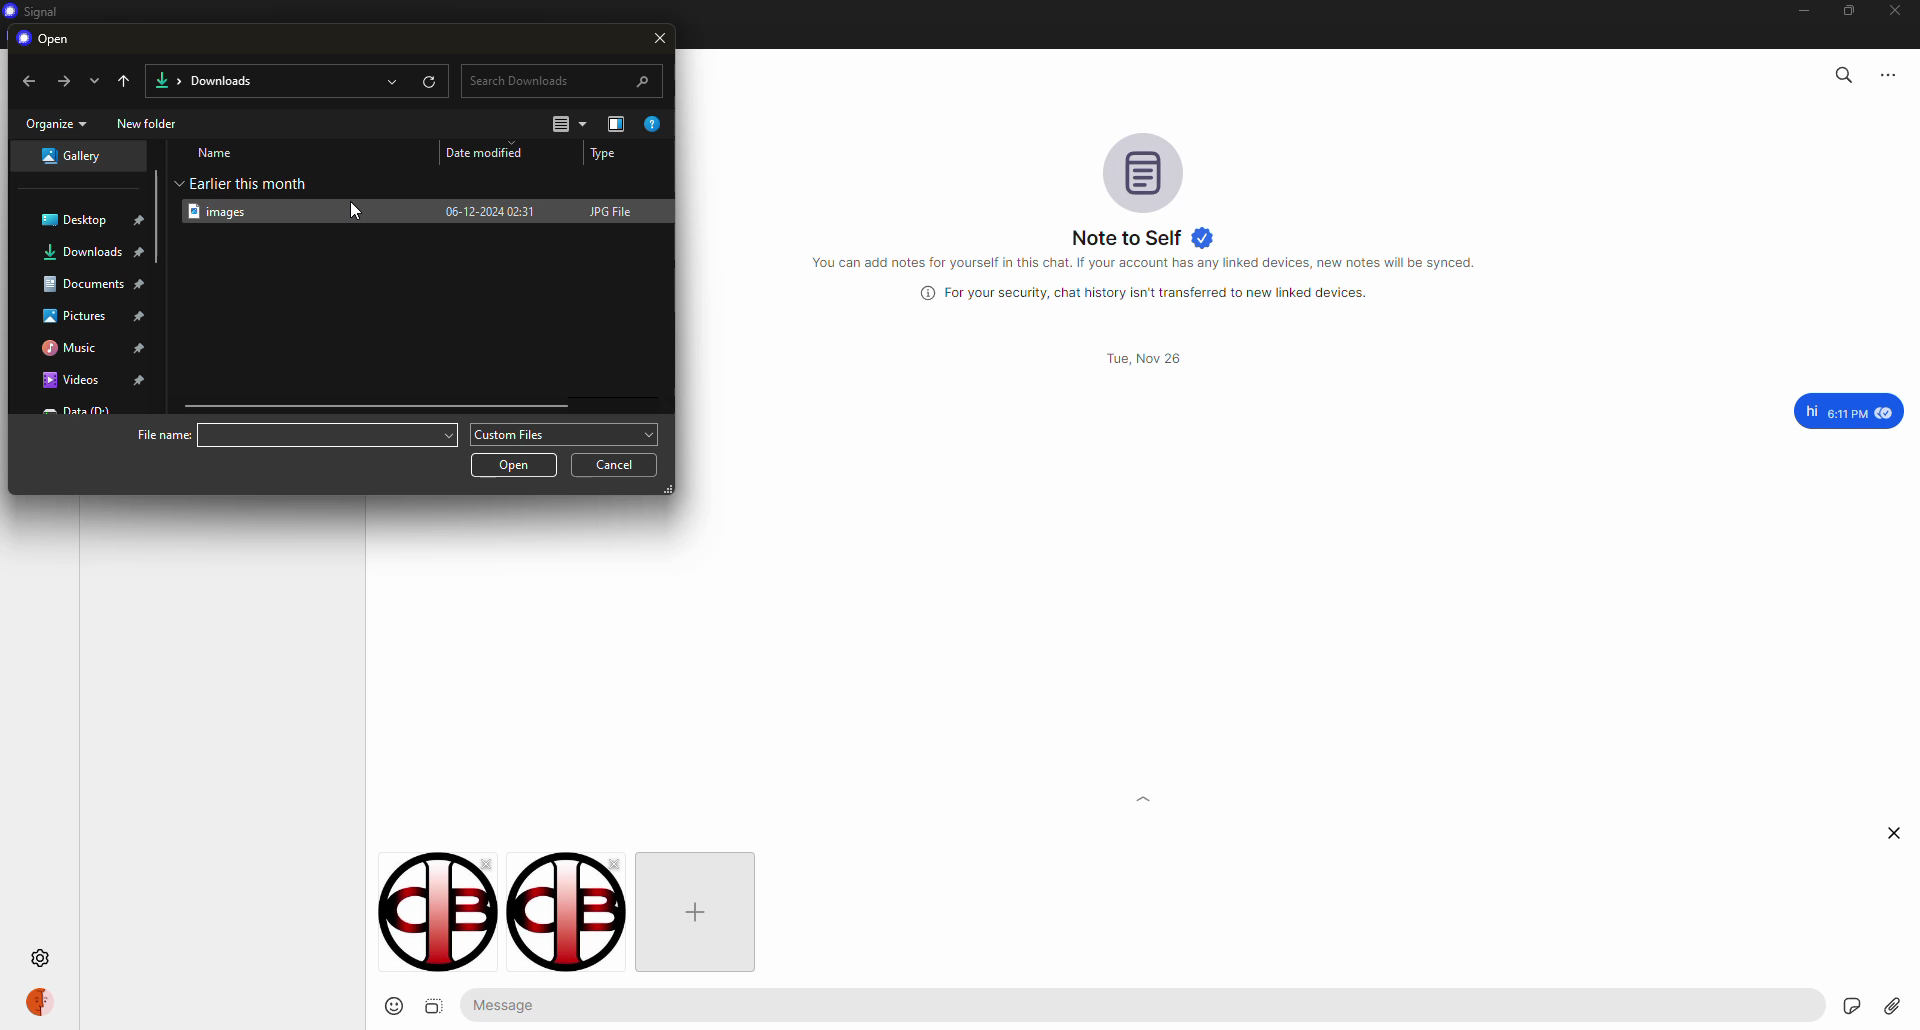  Describe the element at coordinates (445, 433) in the screenshot. I see `drop down` at that location.